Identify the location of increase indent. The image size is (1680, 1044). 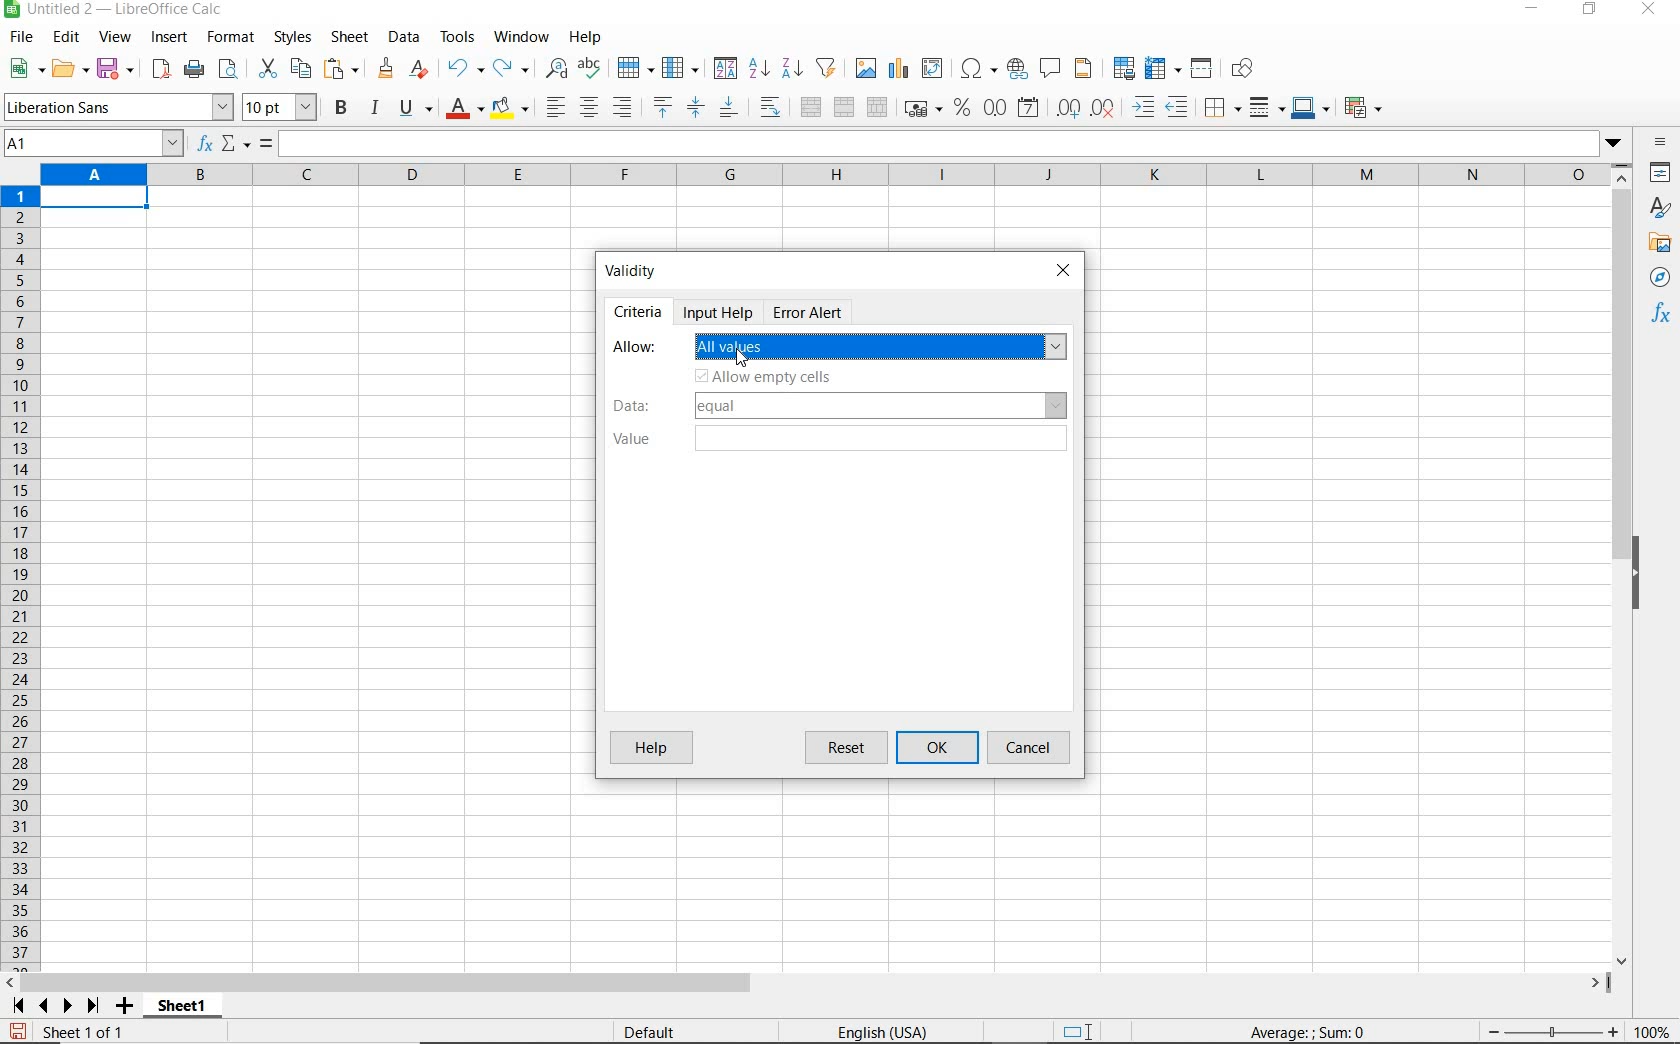
(1145, 107).